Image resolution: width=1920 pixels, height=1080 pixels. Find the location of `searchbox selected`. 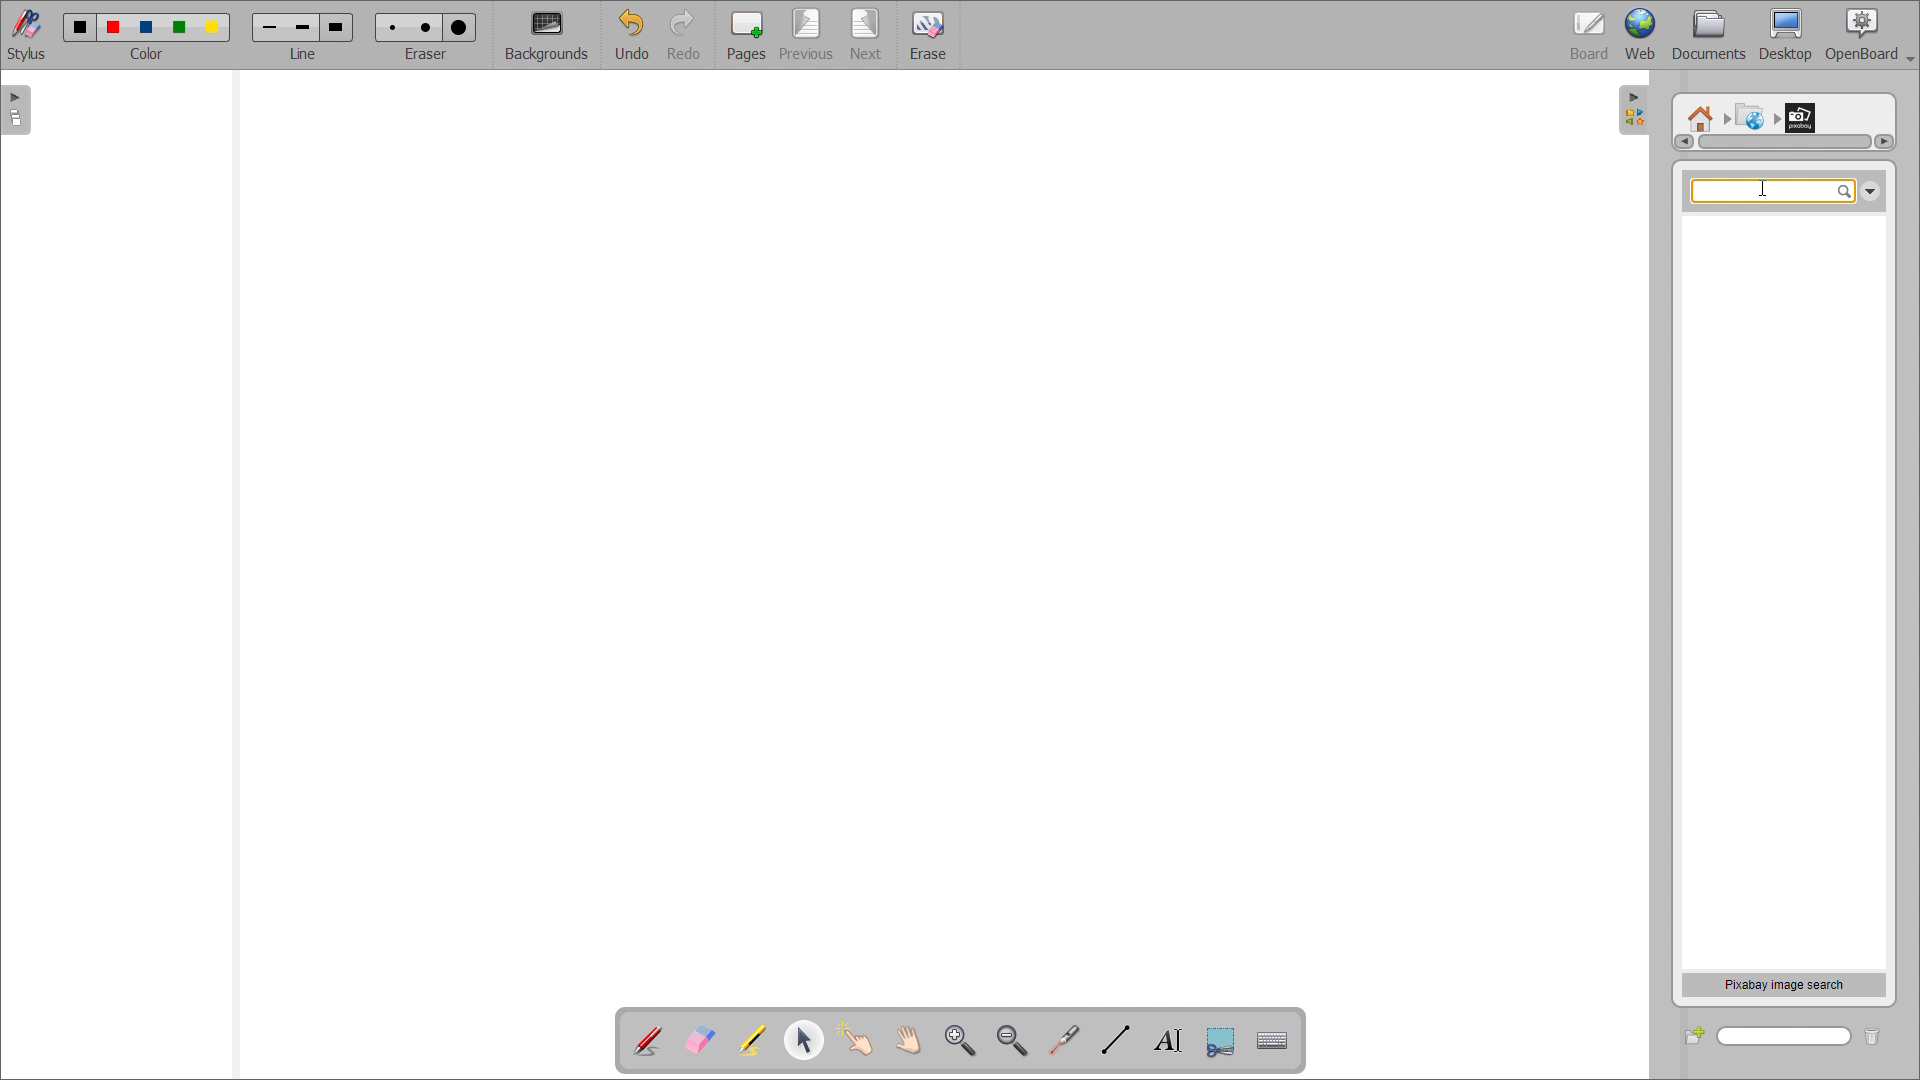

searchbox selected is located at coordinates (1769, 189).